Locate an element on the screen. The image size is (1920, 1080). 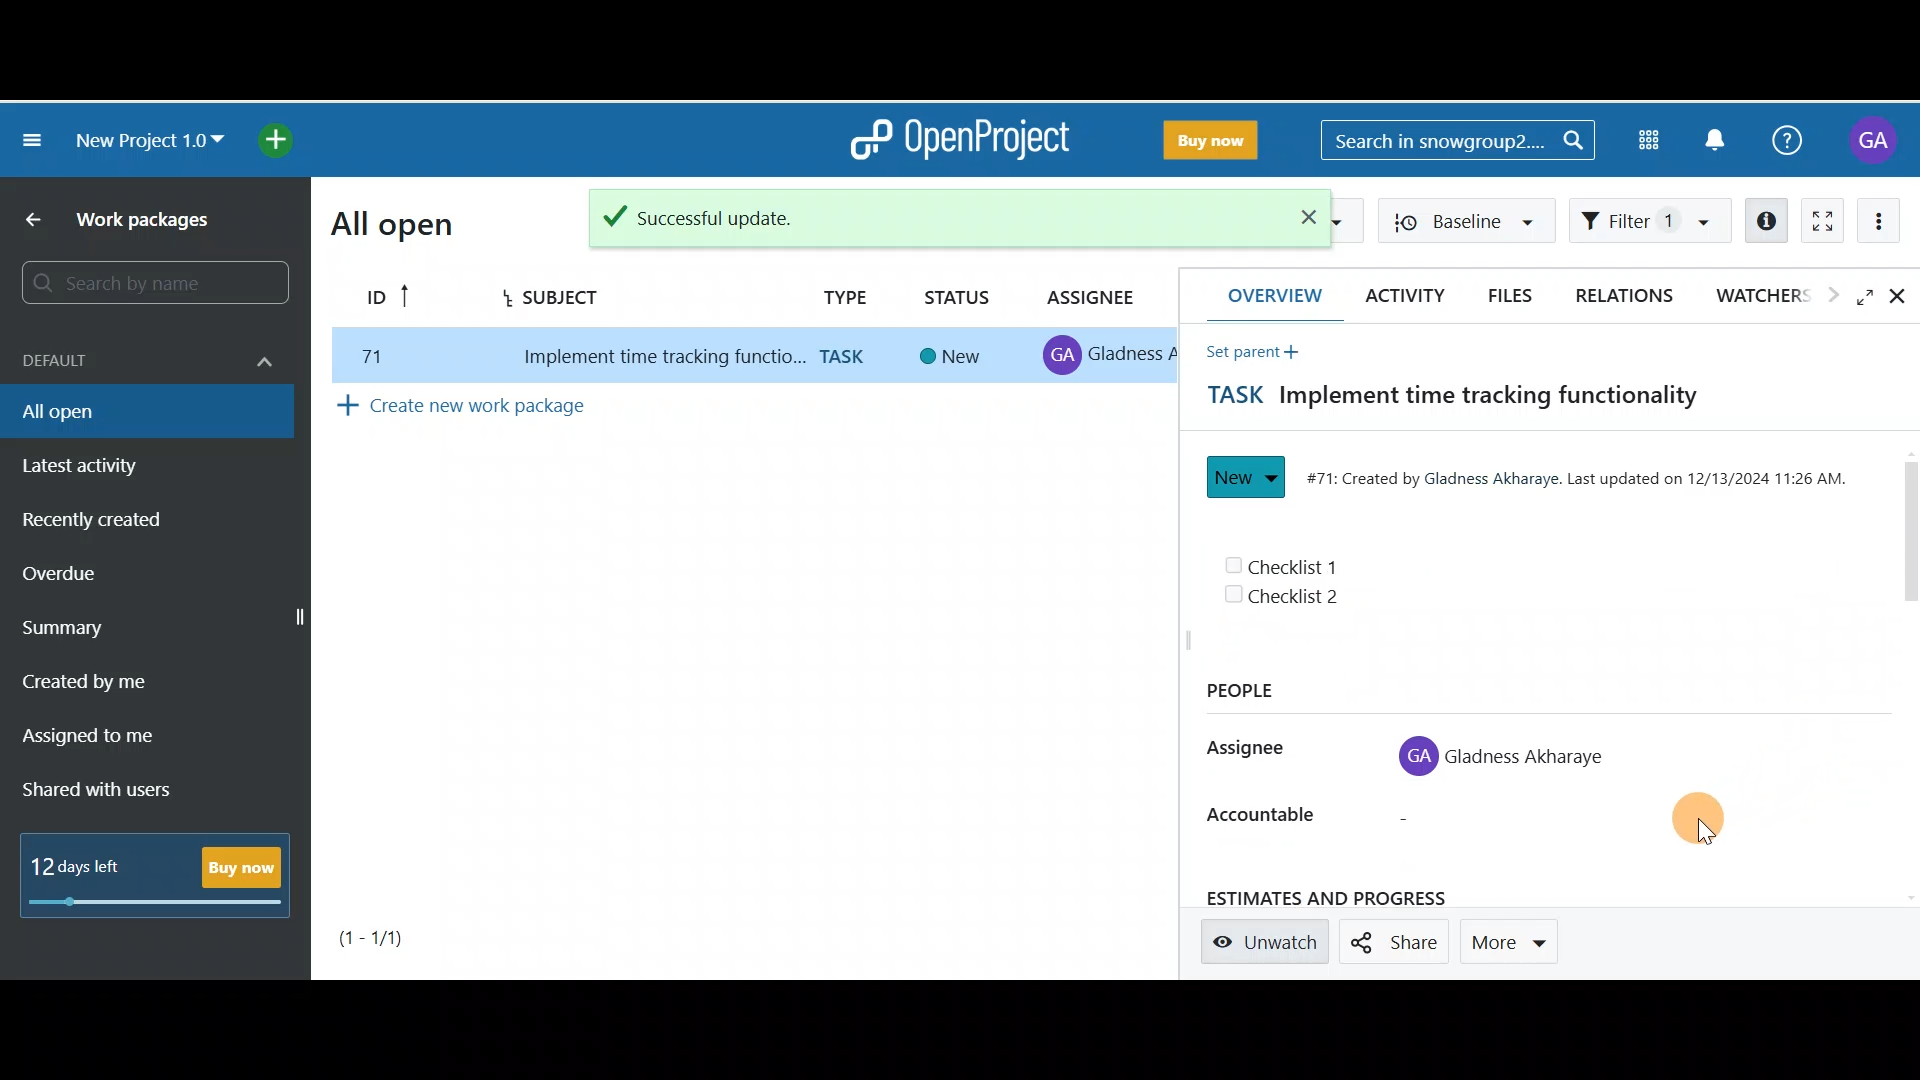
Set parent is located at coordinates (1246, 351).